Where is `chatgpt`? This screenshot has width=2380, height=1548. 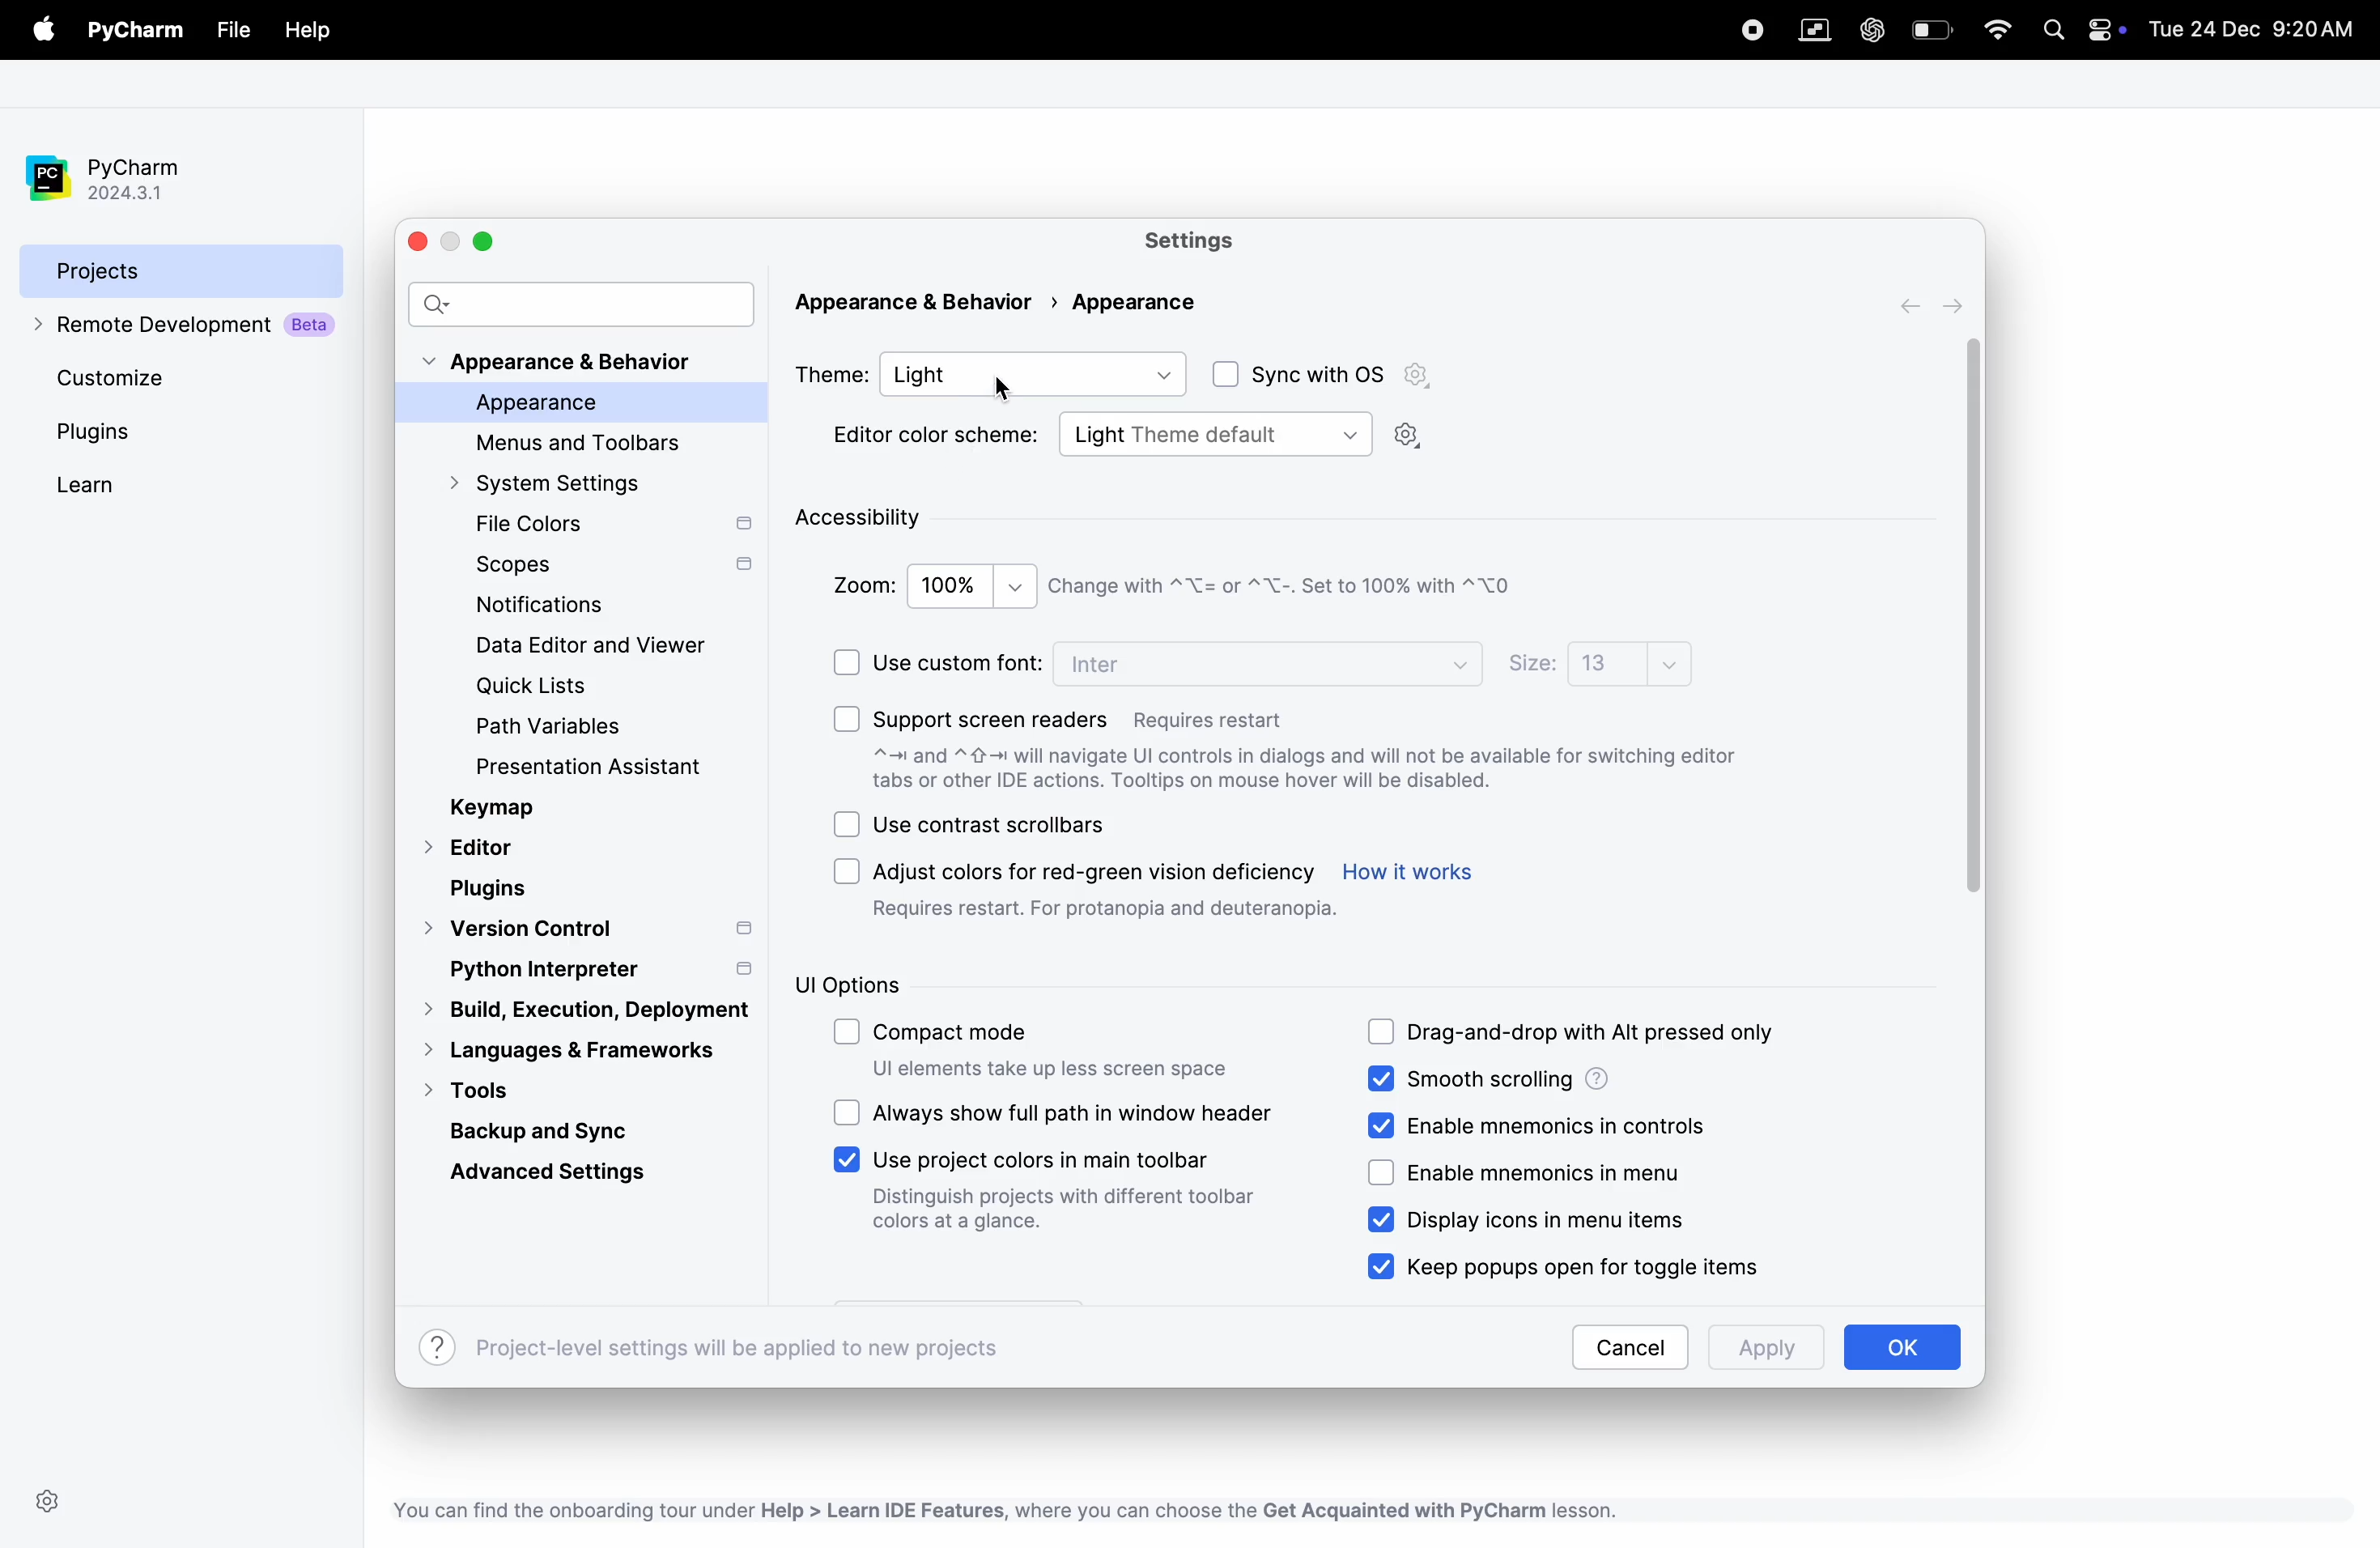
chatgpt is located at coordinates (1870, 30).